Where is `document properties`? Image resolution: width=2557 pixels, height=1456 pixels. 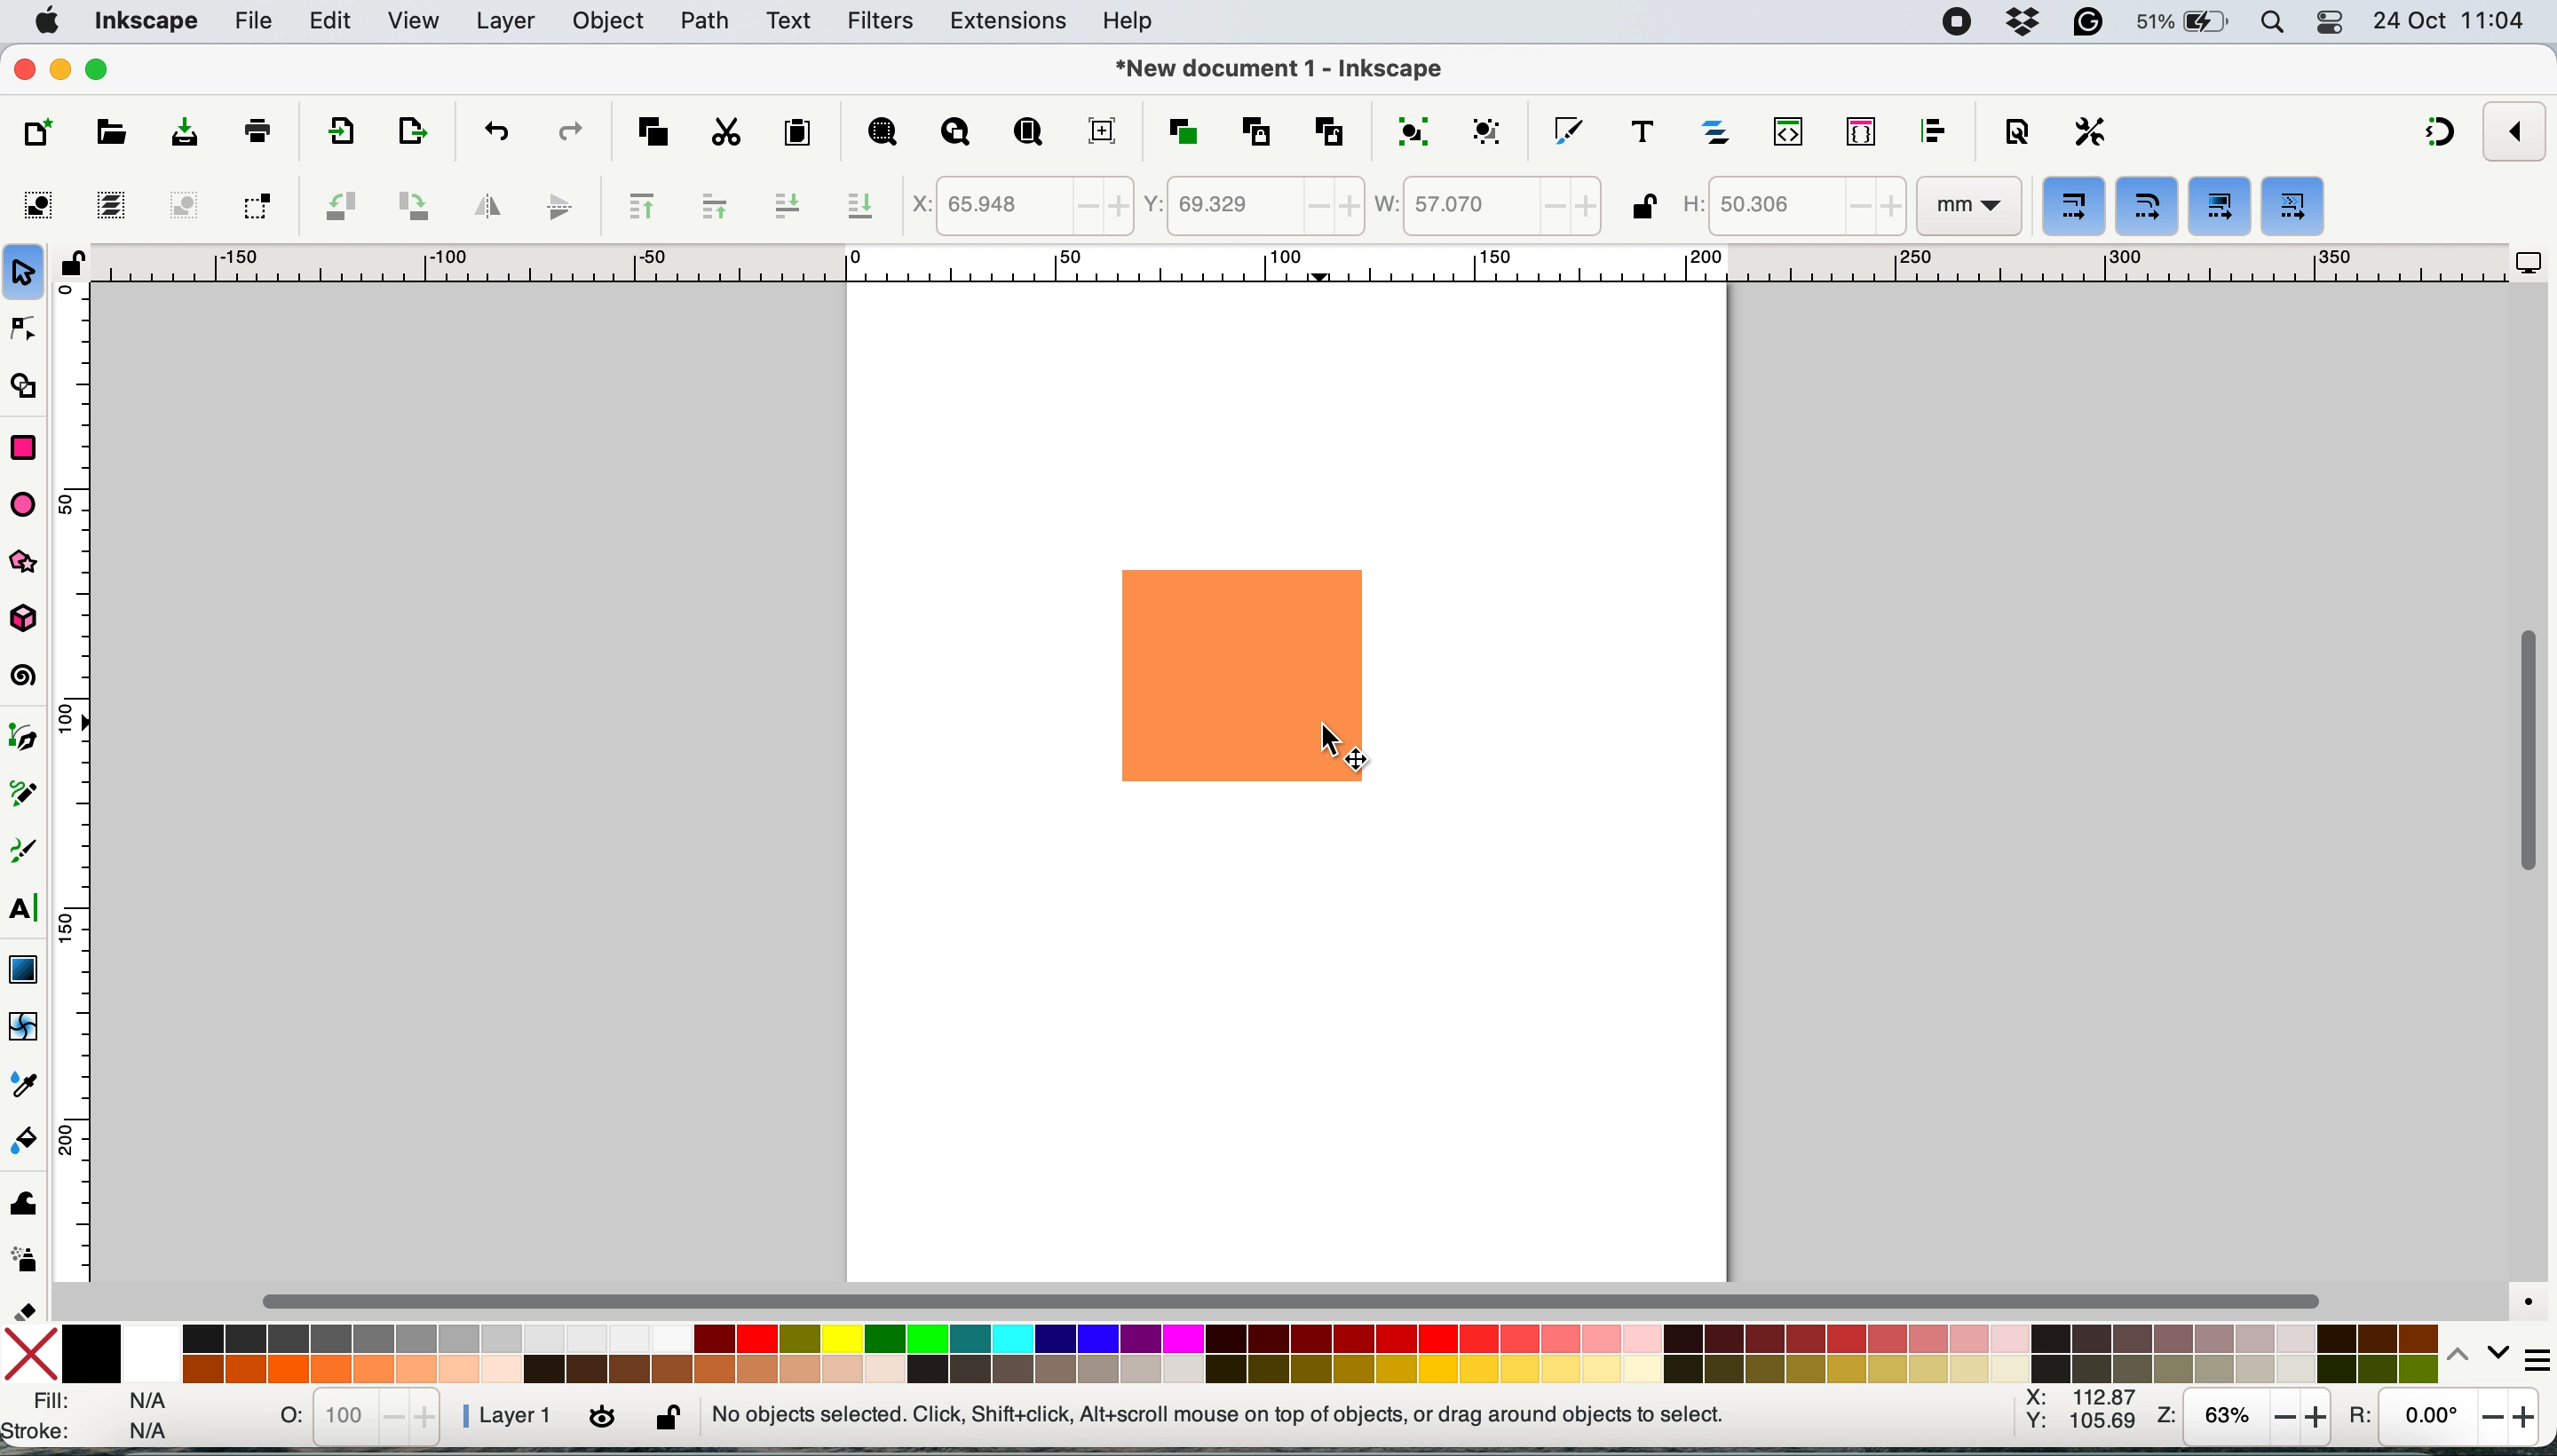
document properties is located at coordinates (2016, 133).